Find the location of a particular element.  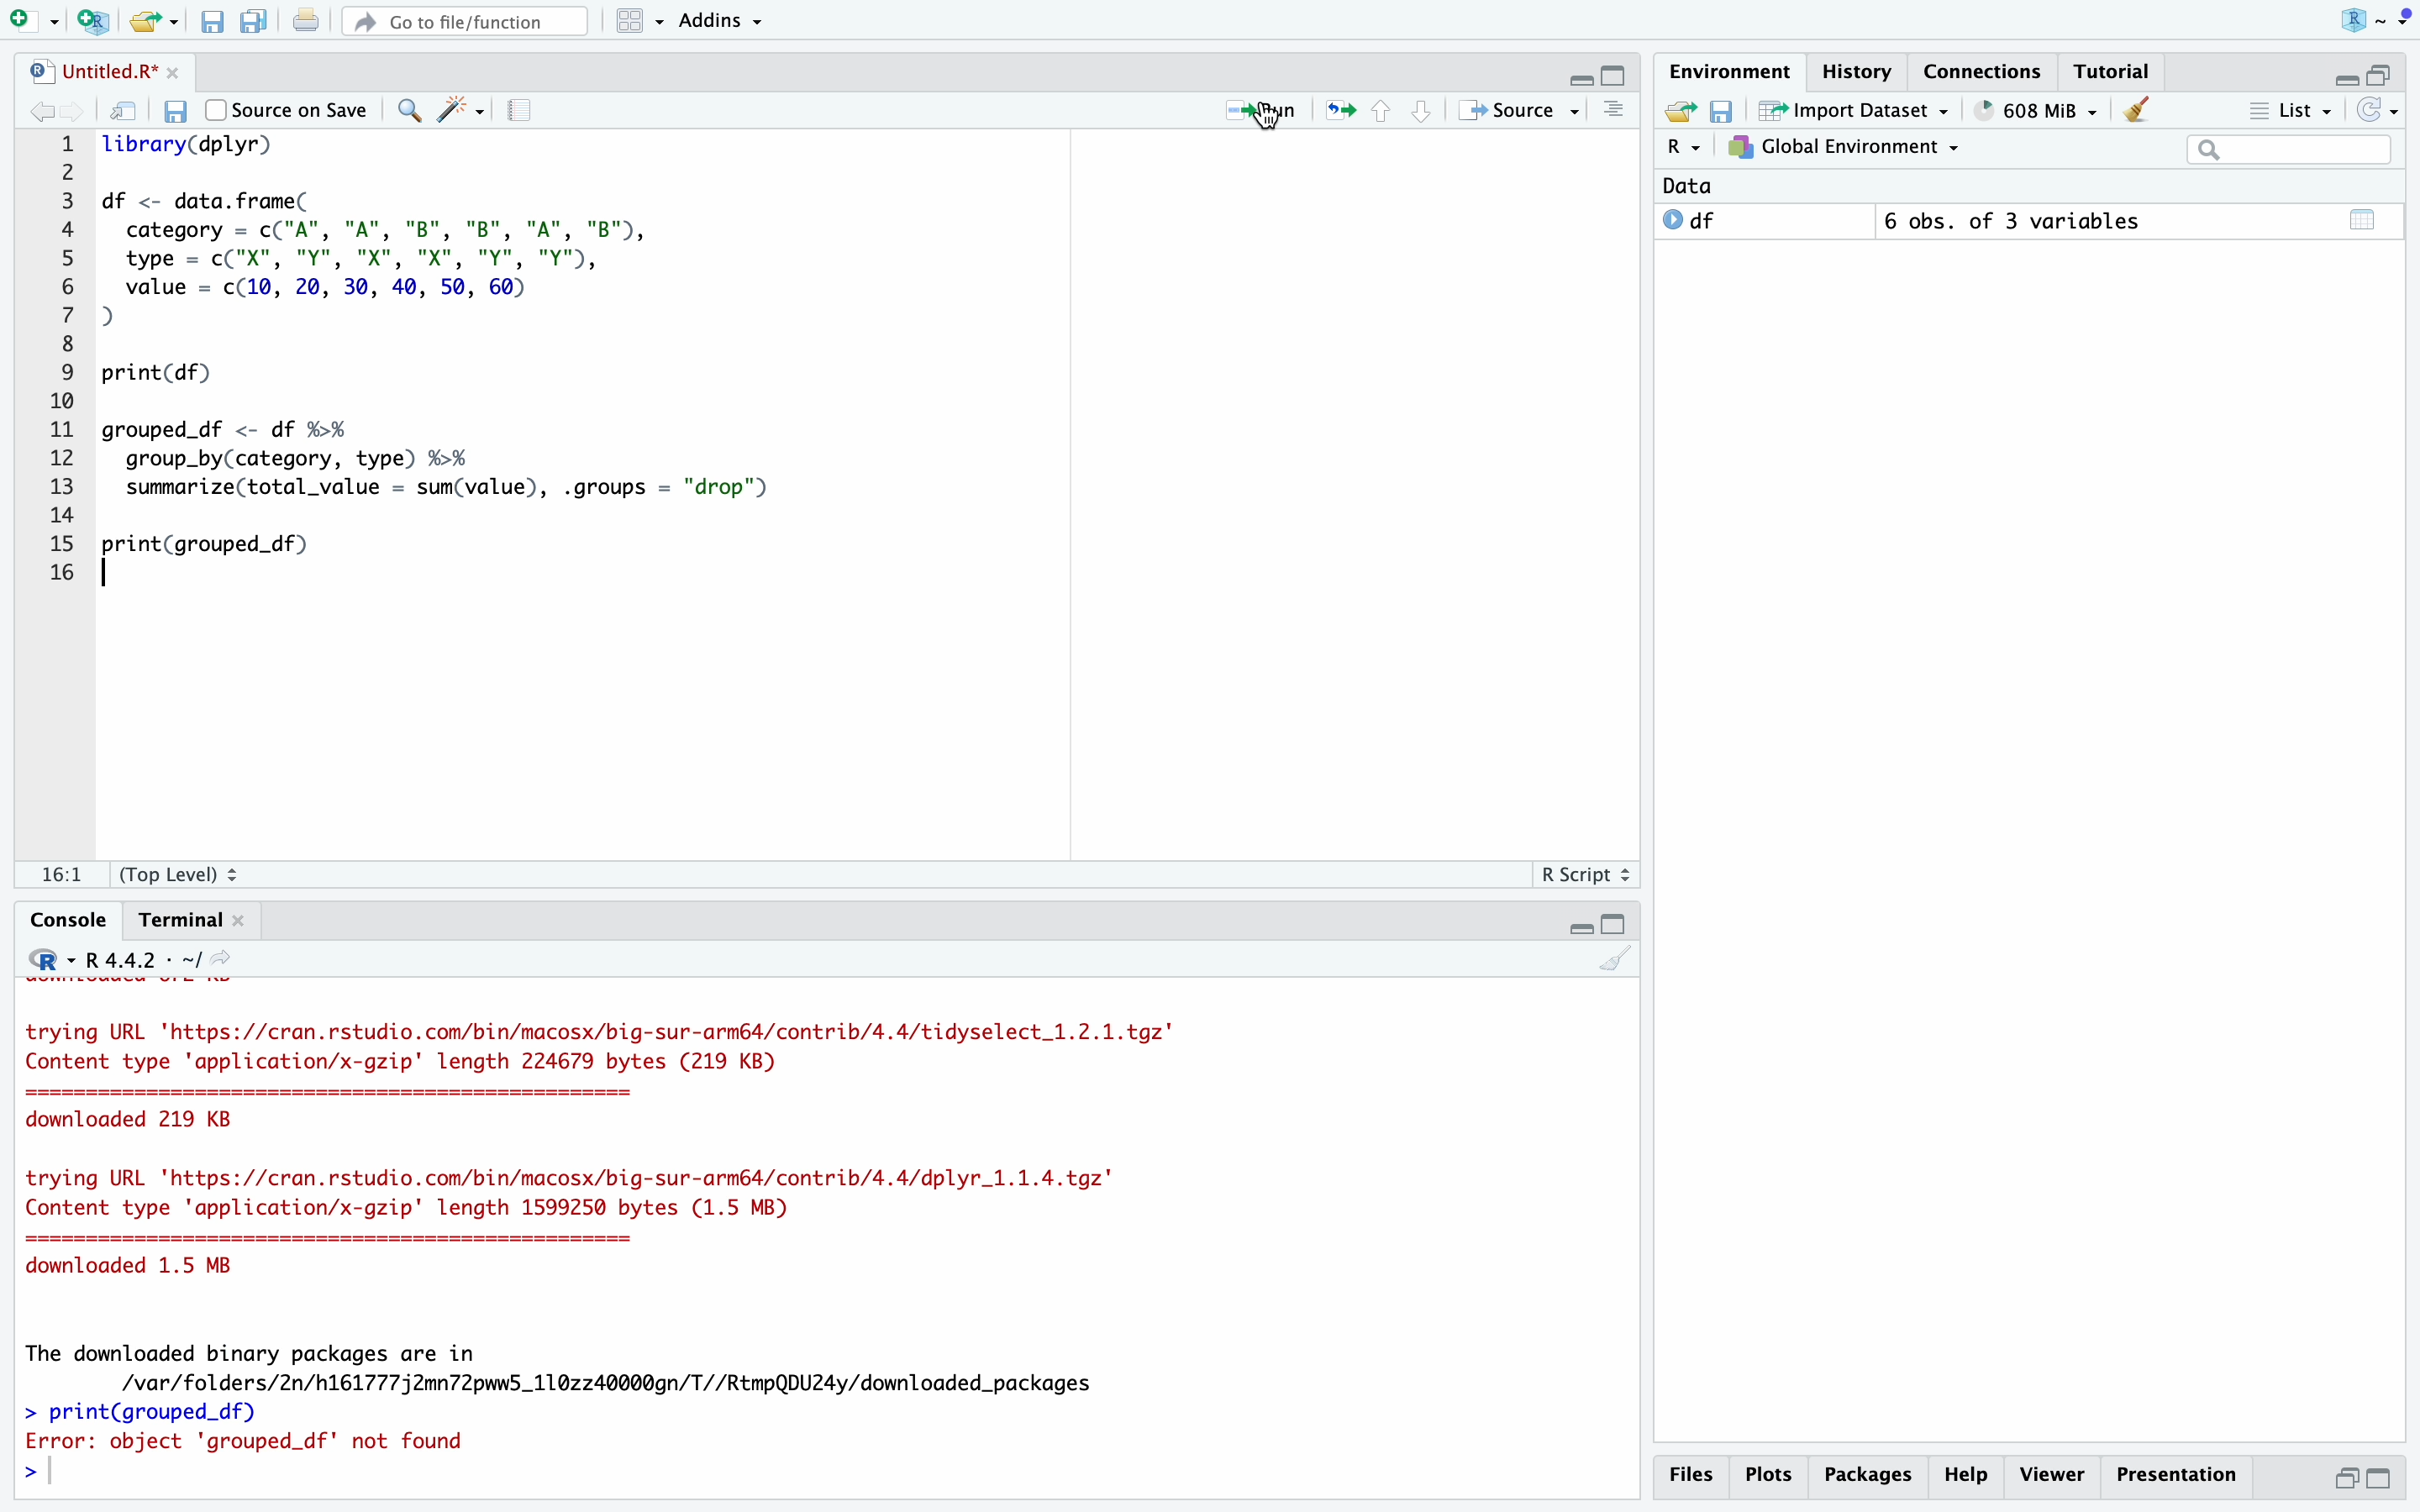

Save is located at coordinates (177, 111).